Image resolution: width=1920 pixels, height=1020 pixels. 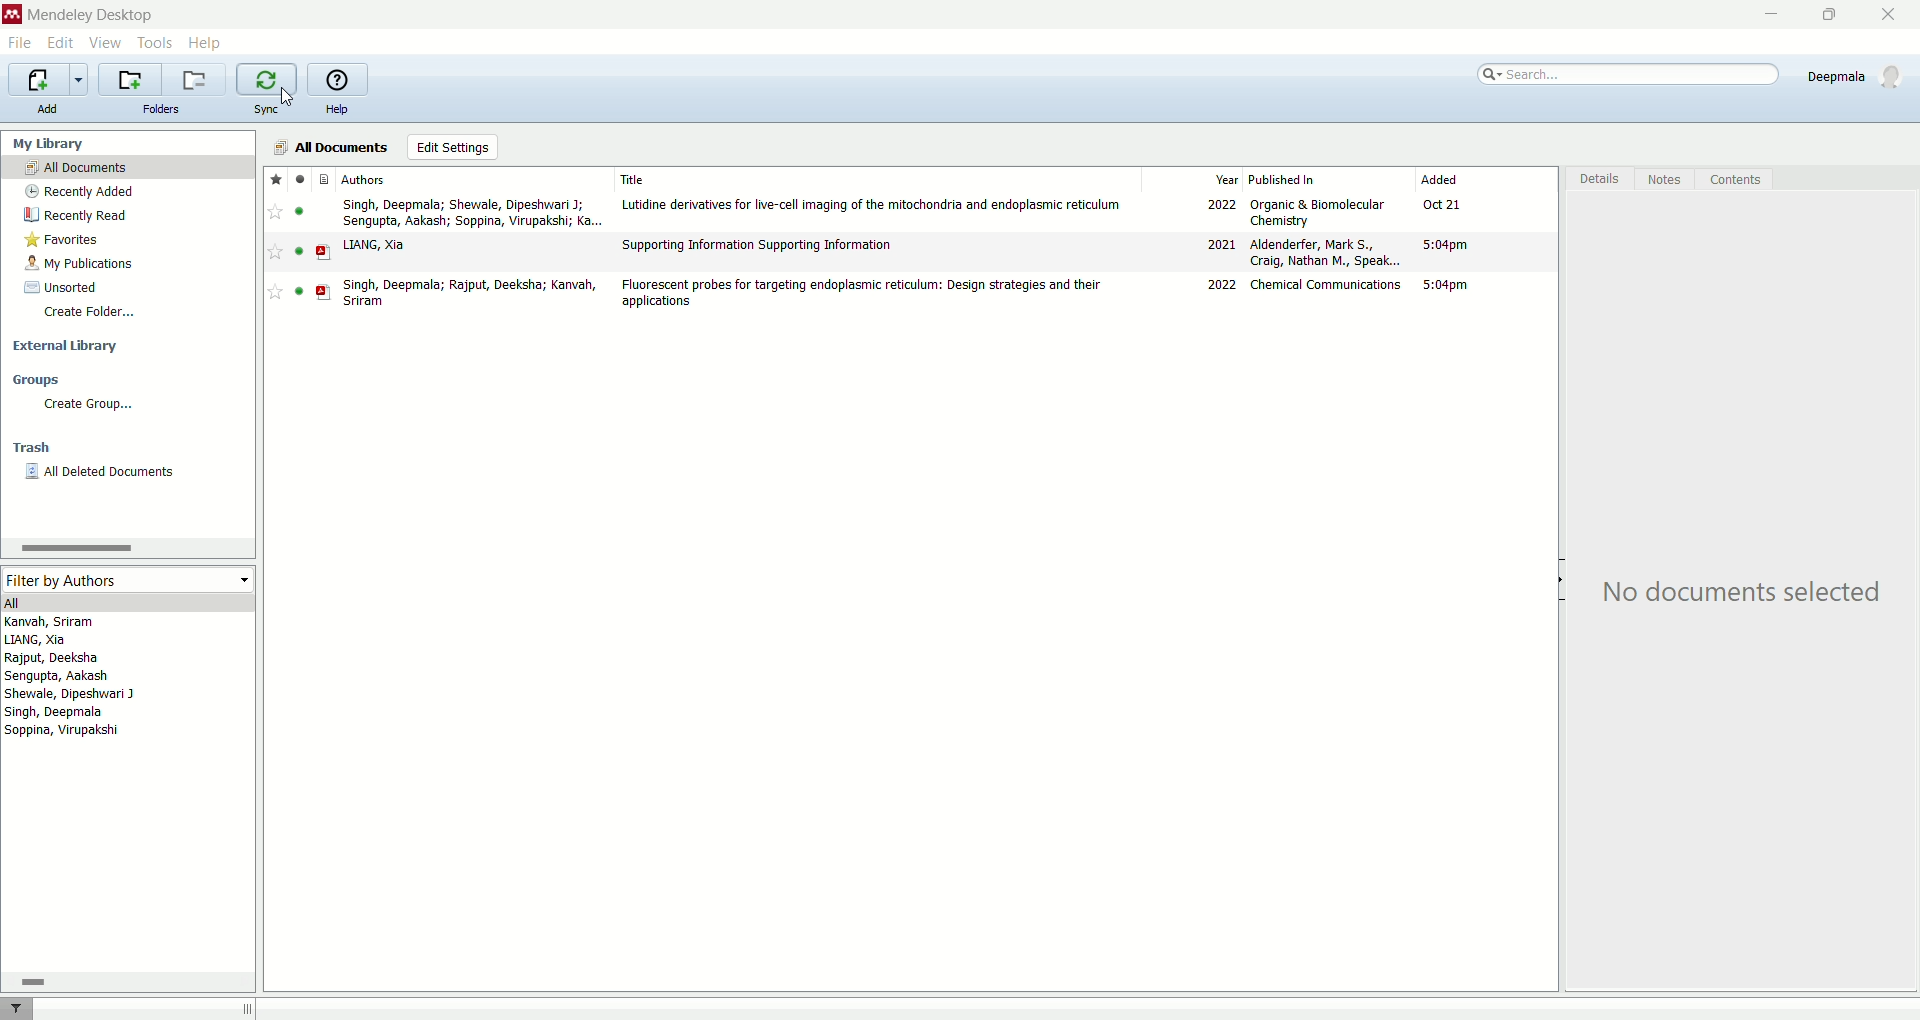 I want to click on my oublications, so click(x=79, y=265).